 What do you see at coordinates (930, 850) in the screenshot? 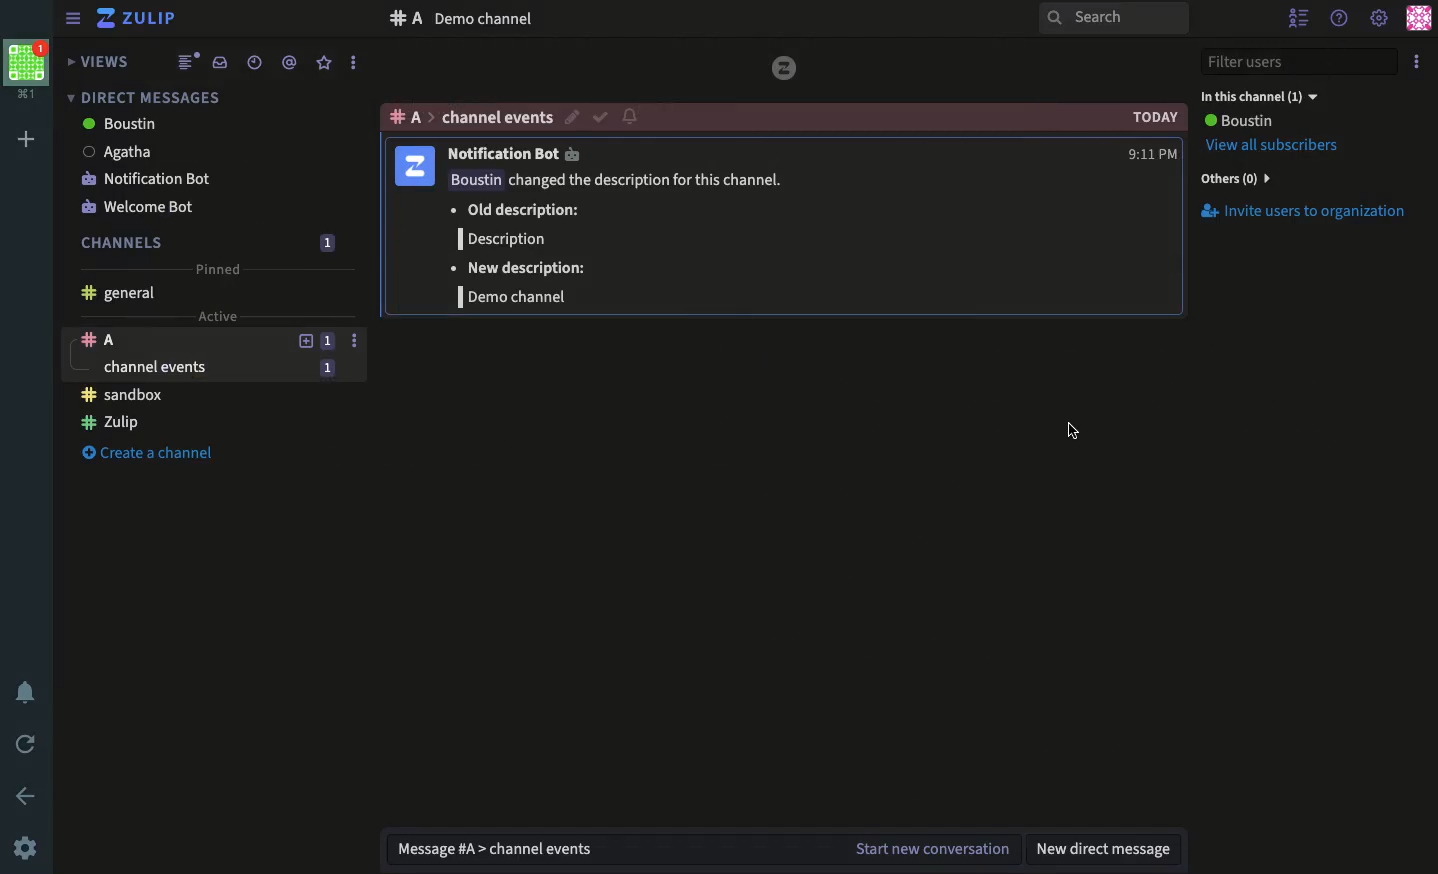
I see `start new conversation` at bounding box center [930, 850].